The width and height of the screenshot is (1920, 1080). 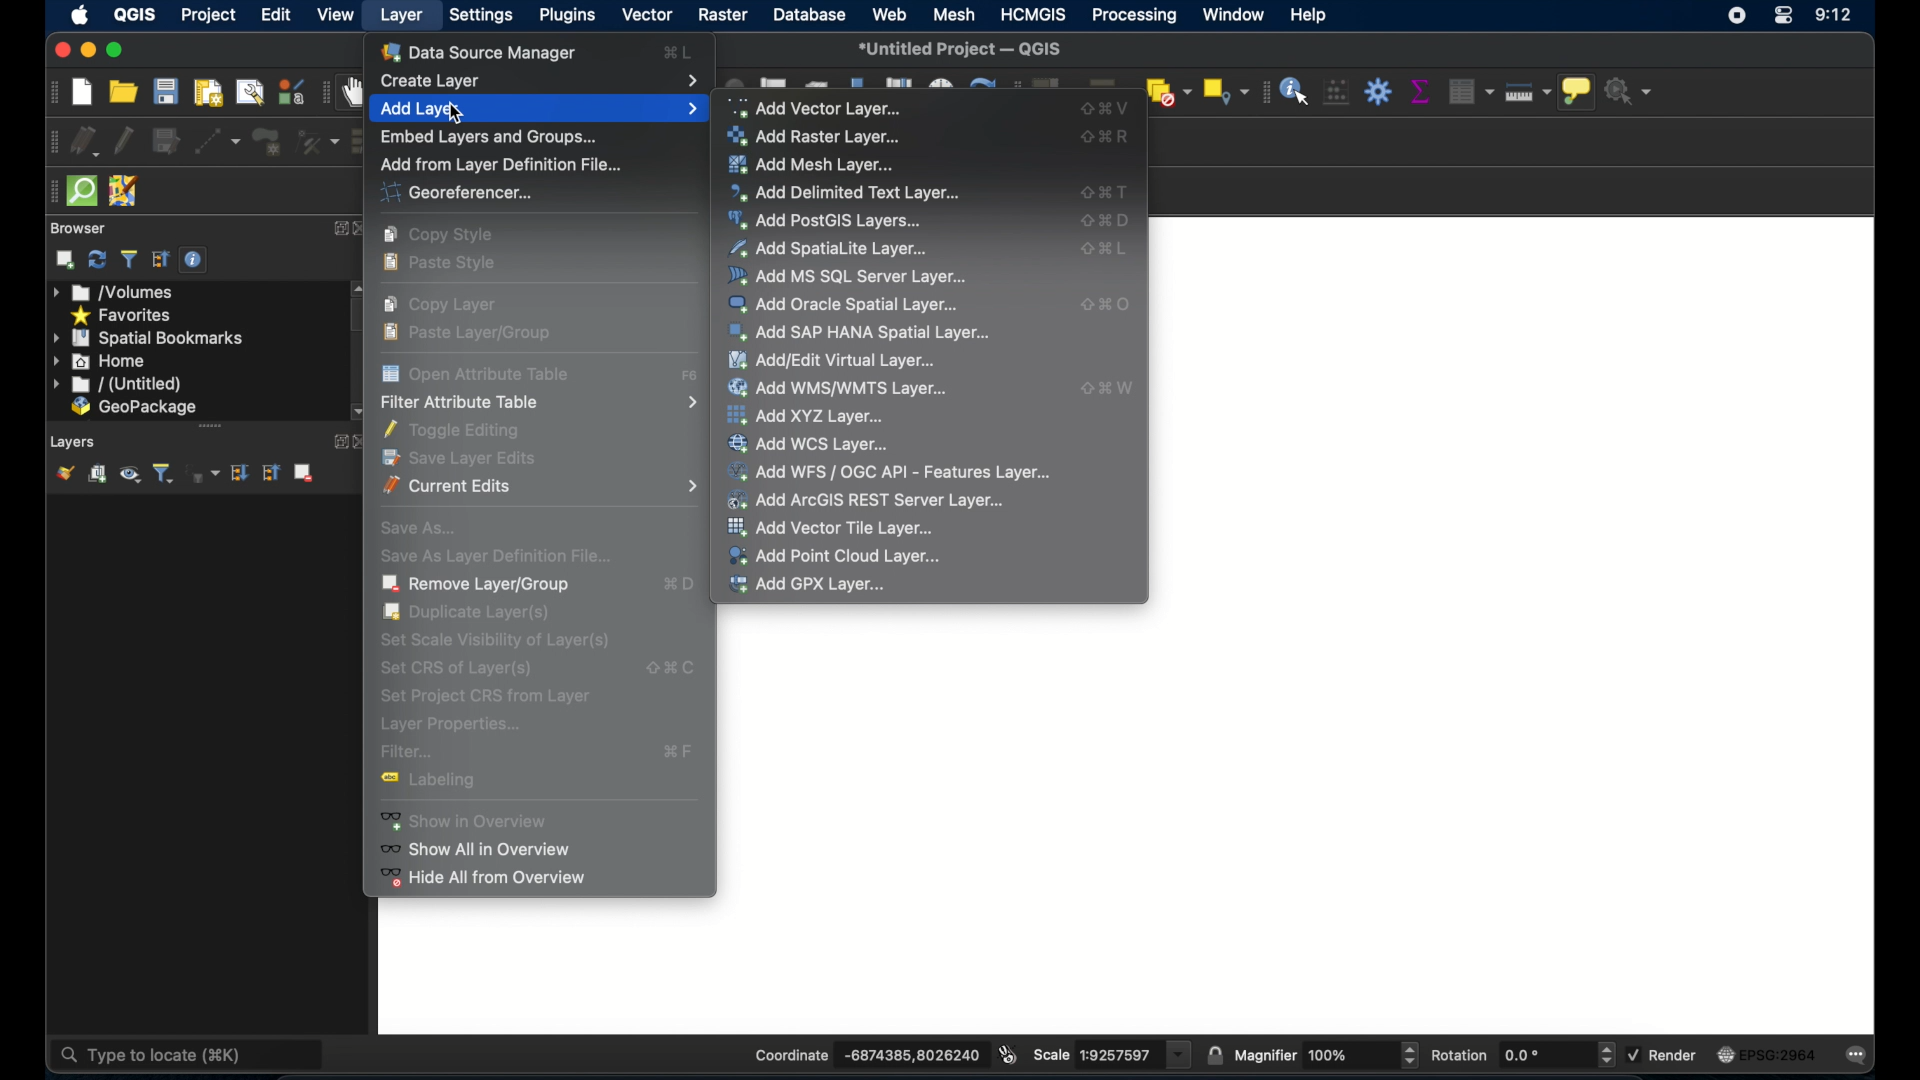 What do you see at coordinates (840, 528) in the screenshot?
I see `Add Vector Tile Layer...` at bounding box center [840, 528].